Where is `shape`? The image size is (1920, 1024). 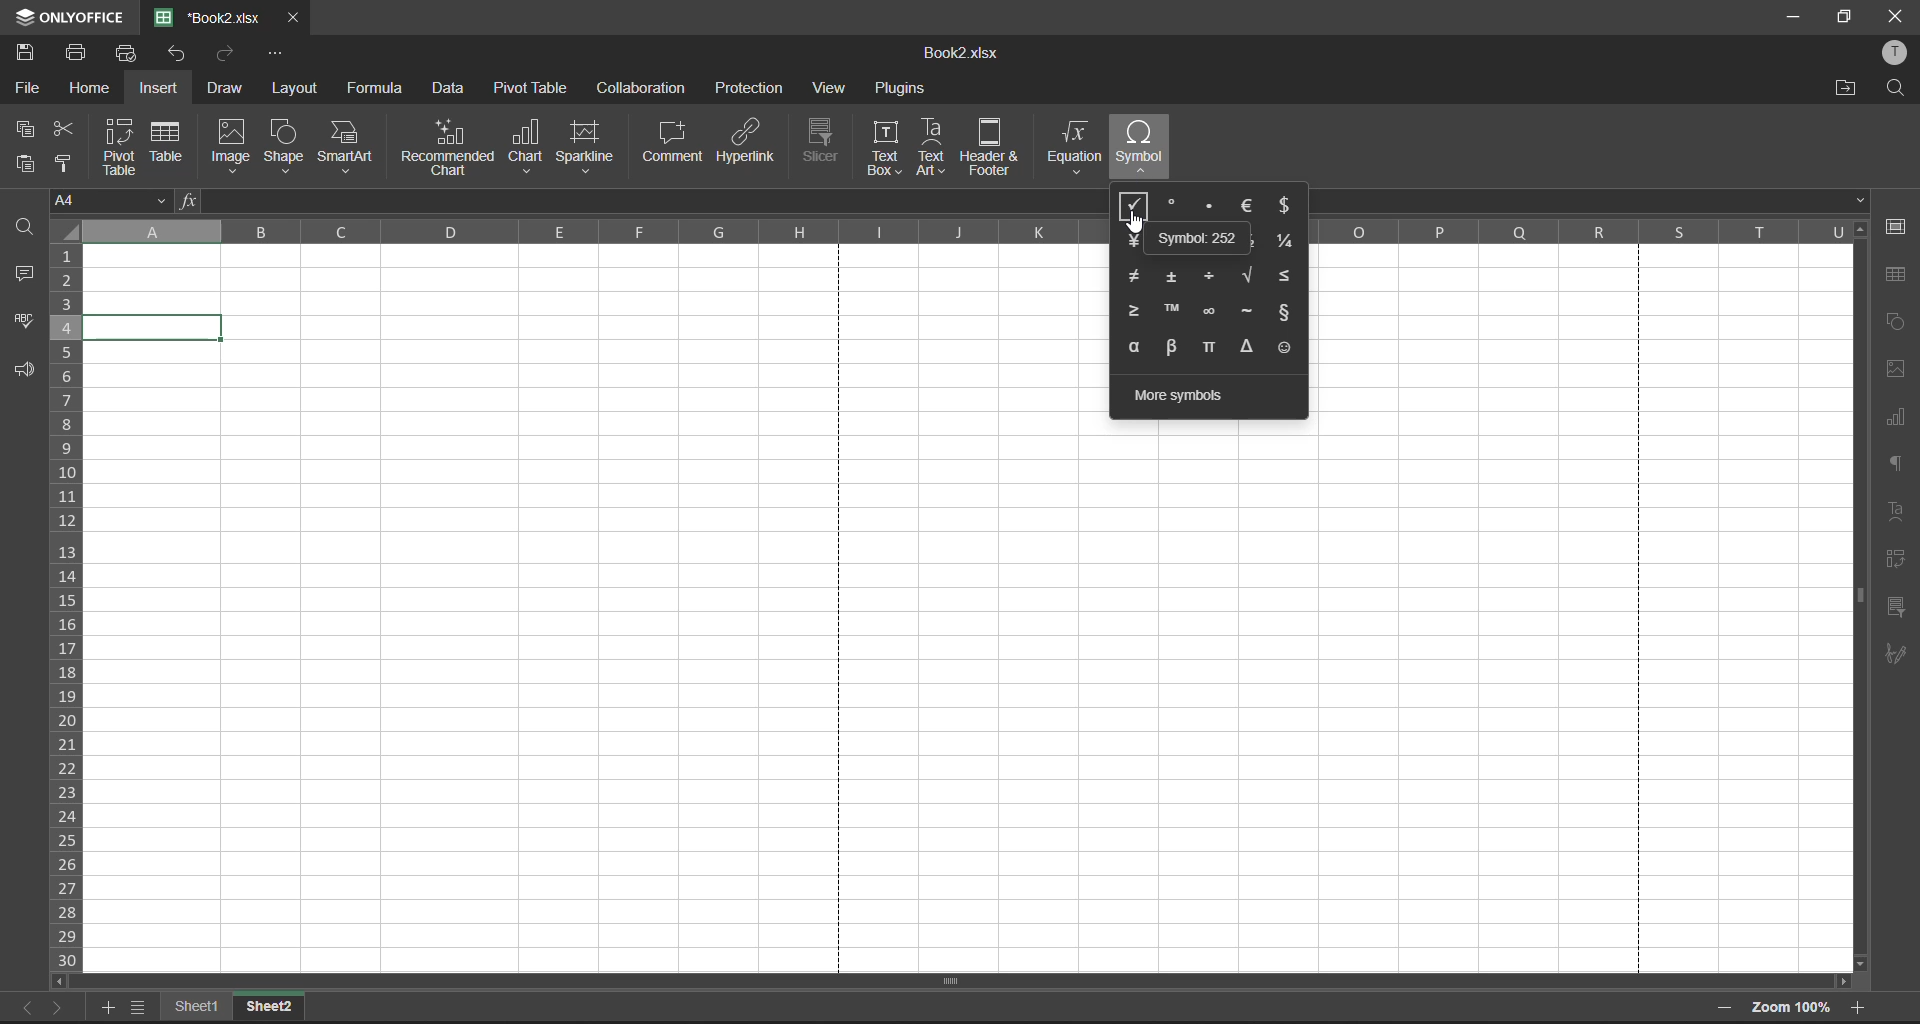 shape is located at coordinates (284, 146).